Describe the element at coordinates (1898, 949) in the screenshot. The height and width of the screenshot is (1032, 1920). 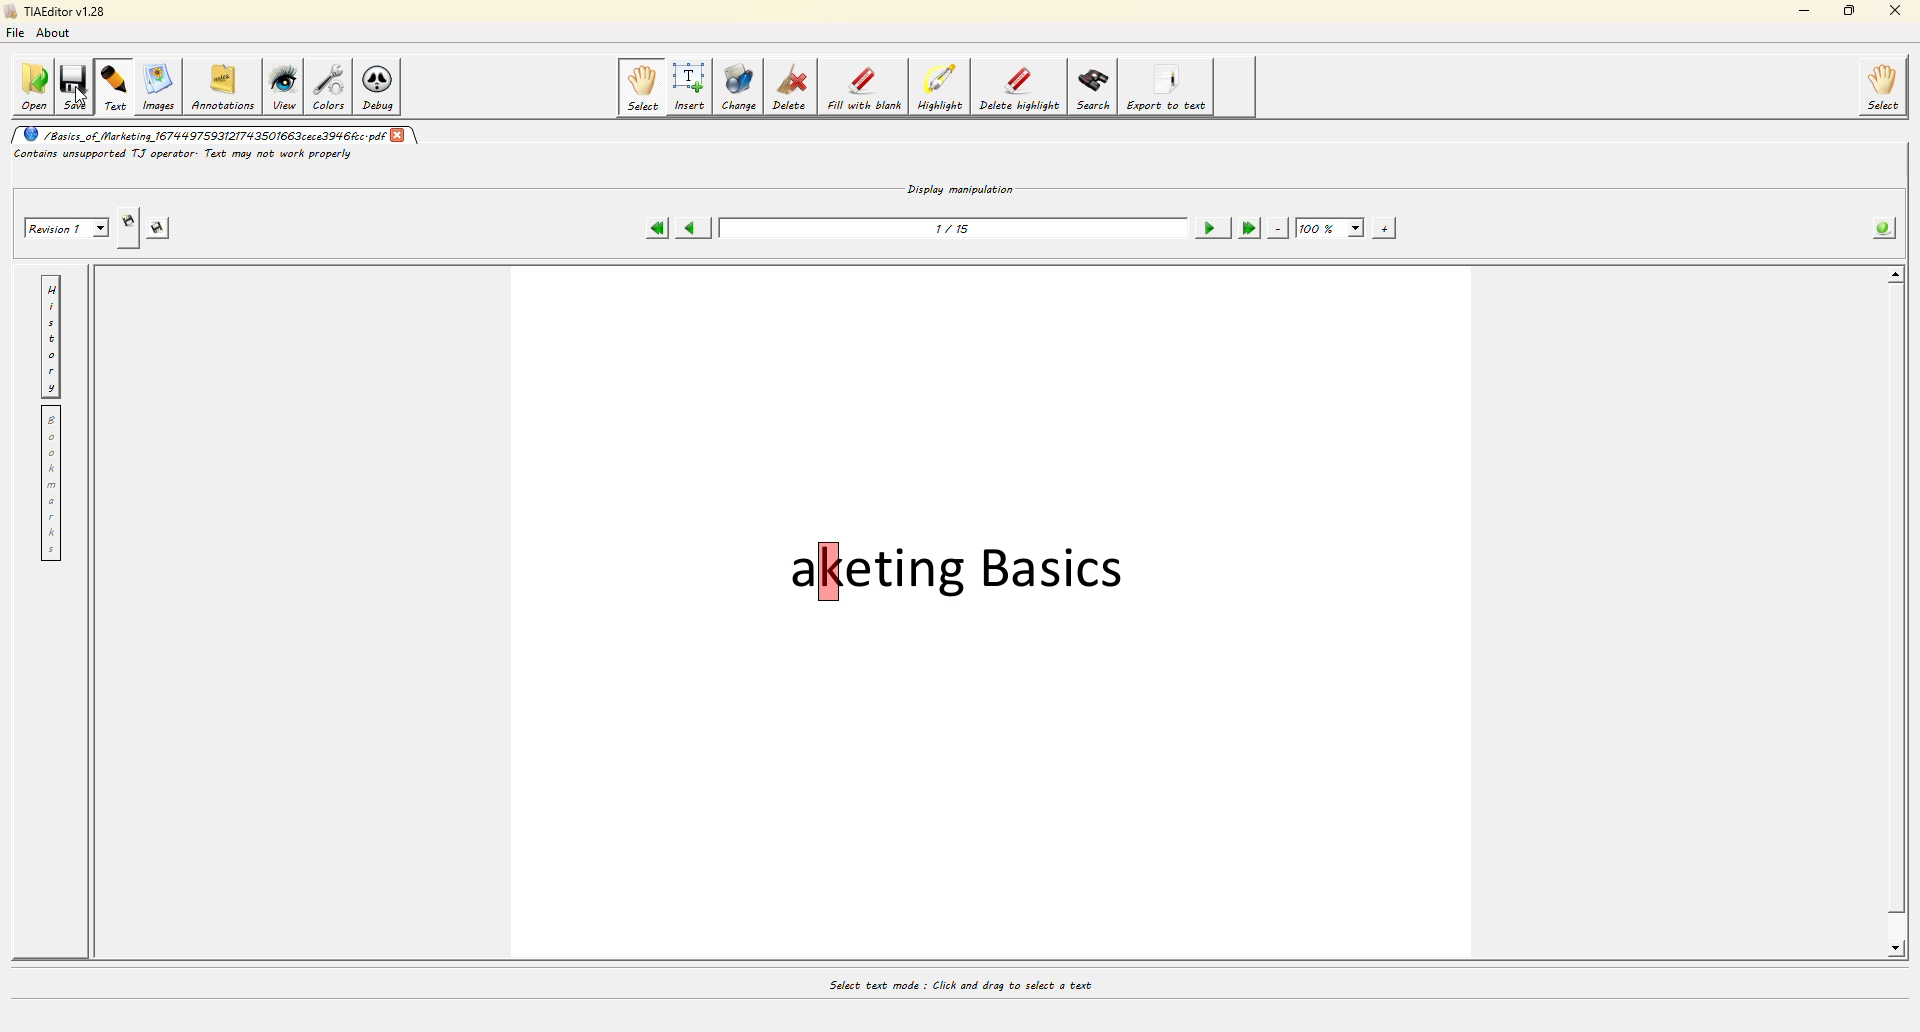
I see `move down` at that location.